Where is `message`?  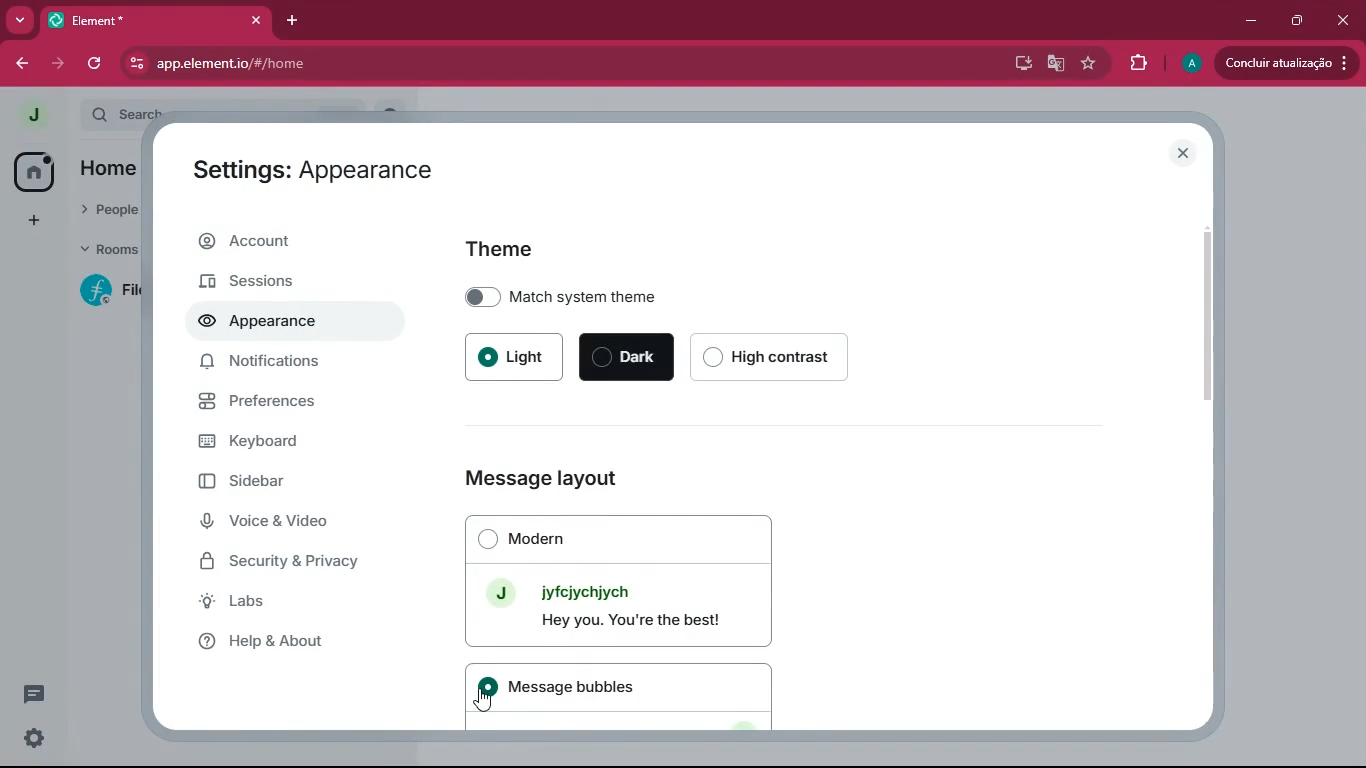
message is located at coordinates (36, 694).